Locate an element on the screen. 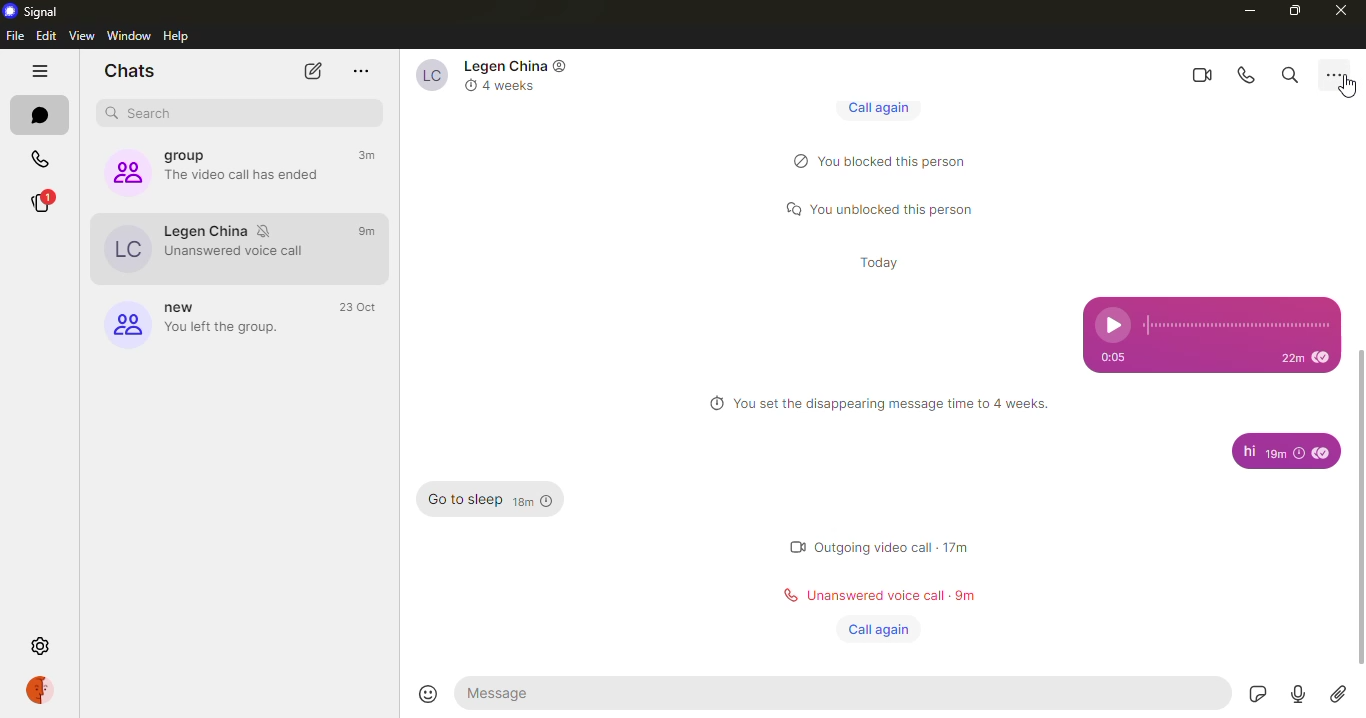 Image resolution: width=1366 pixels, height=718 pixels. sticker is located at coordinates (1254, 693).